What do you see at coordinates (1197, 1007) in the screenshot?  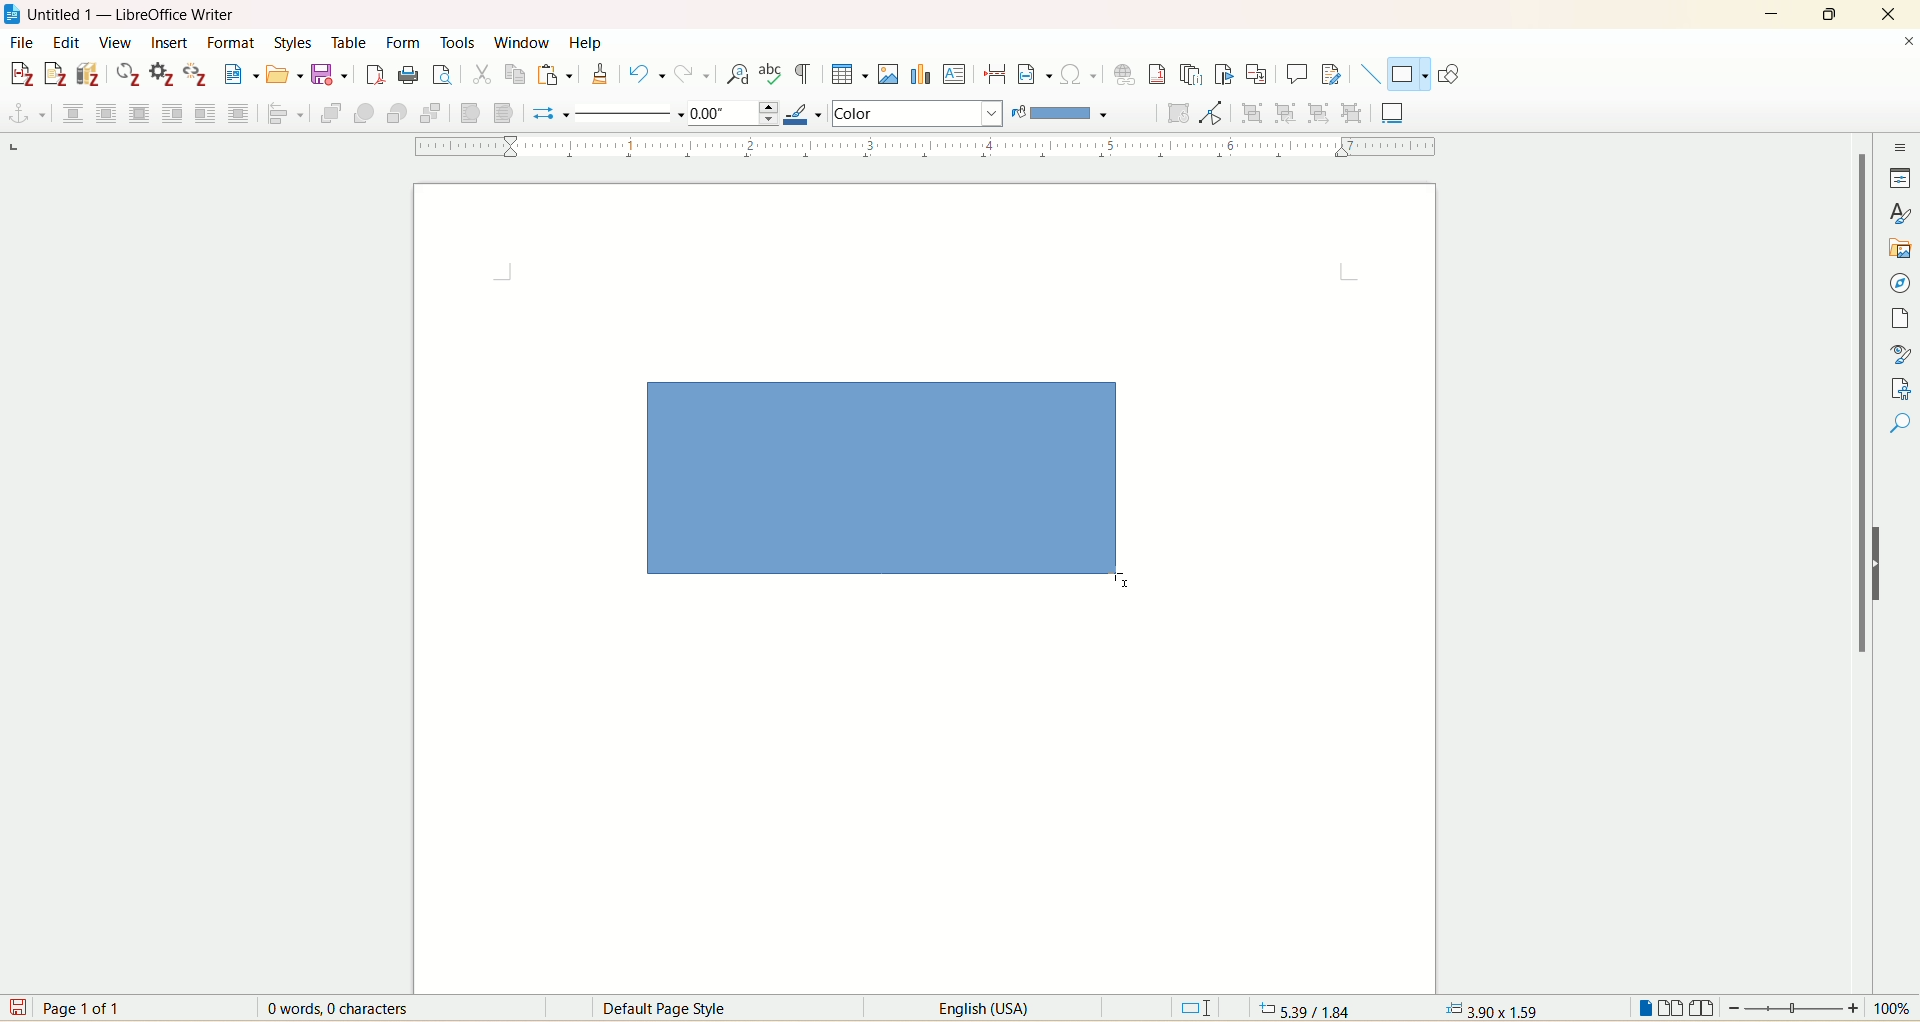 I see `standard selection` at bounding box center [1197, 1007].